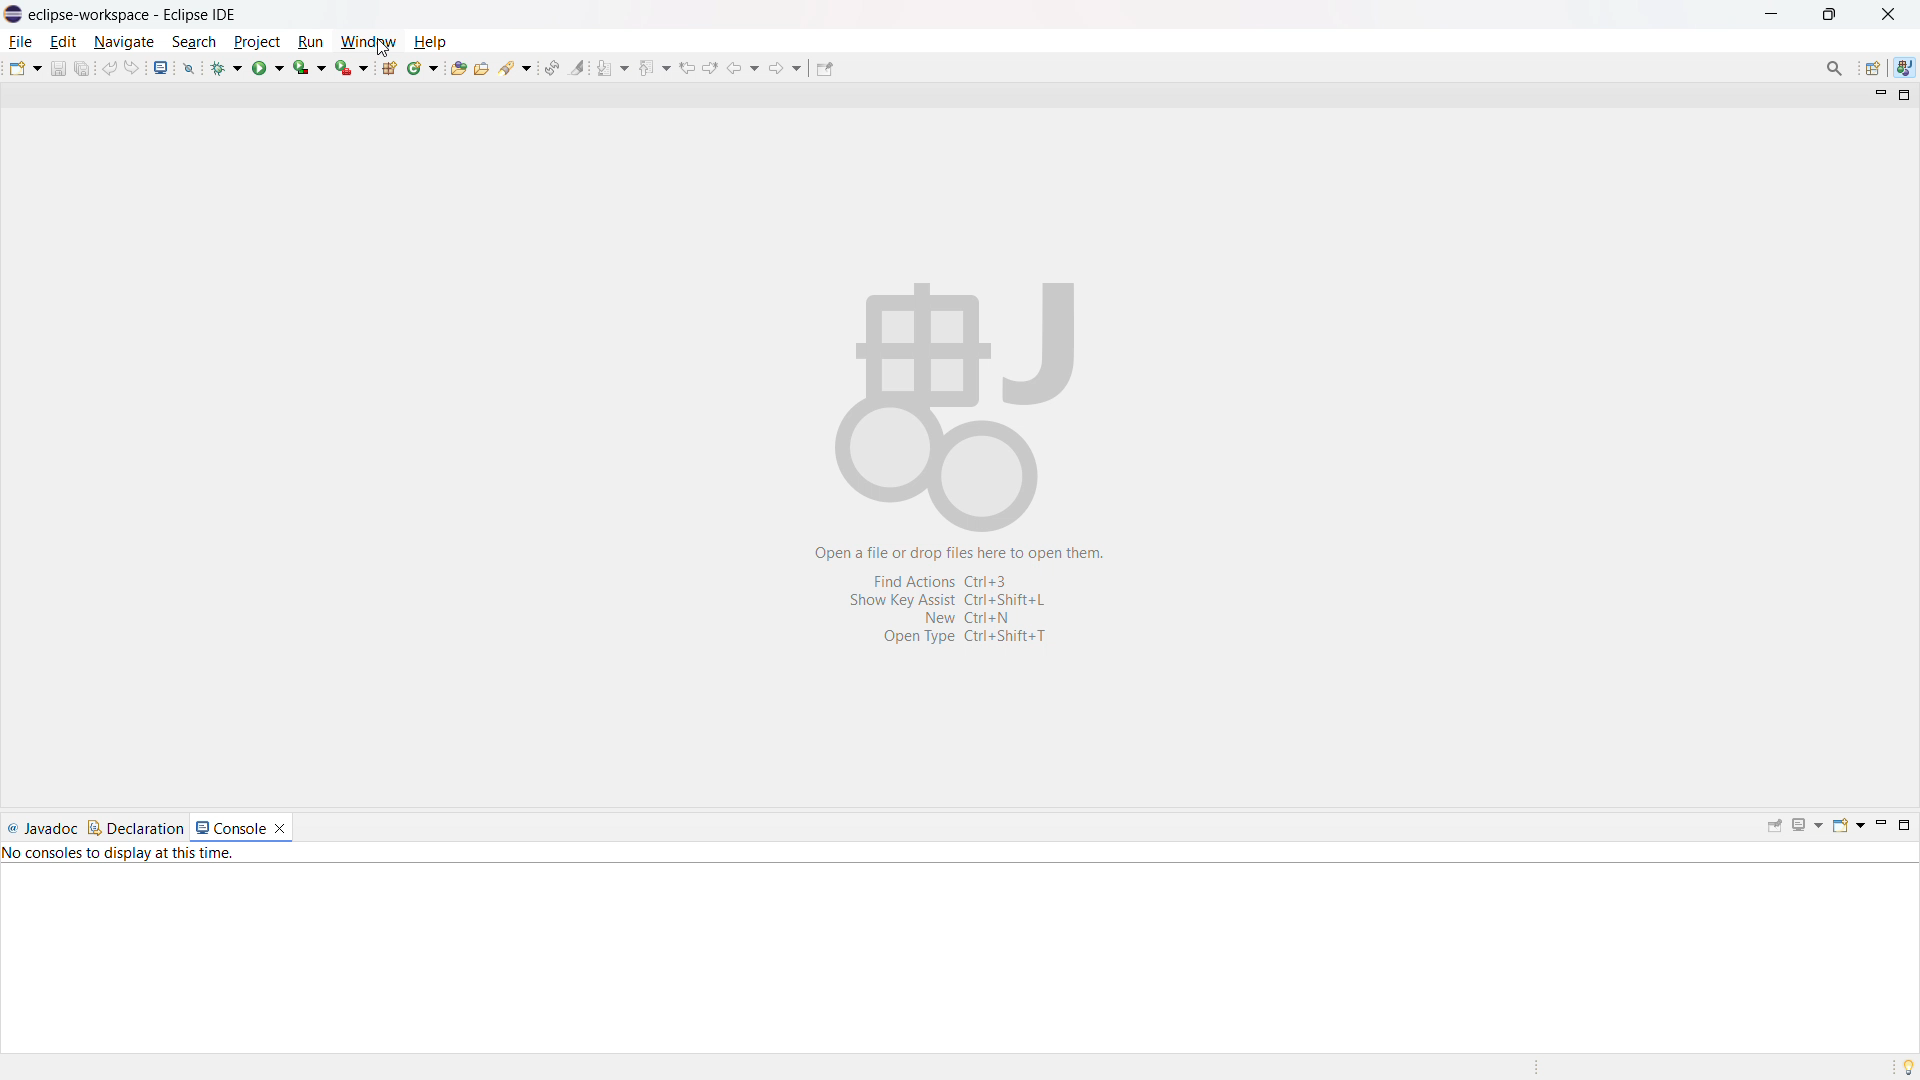 Image resolution: width=1920 pixels, height=1080 pixels. What do you see at coordinates (965, 637) in the screenshot?
I see `Open Type Ctrl+Shift+T` at bounding box center [965, 637].